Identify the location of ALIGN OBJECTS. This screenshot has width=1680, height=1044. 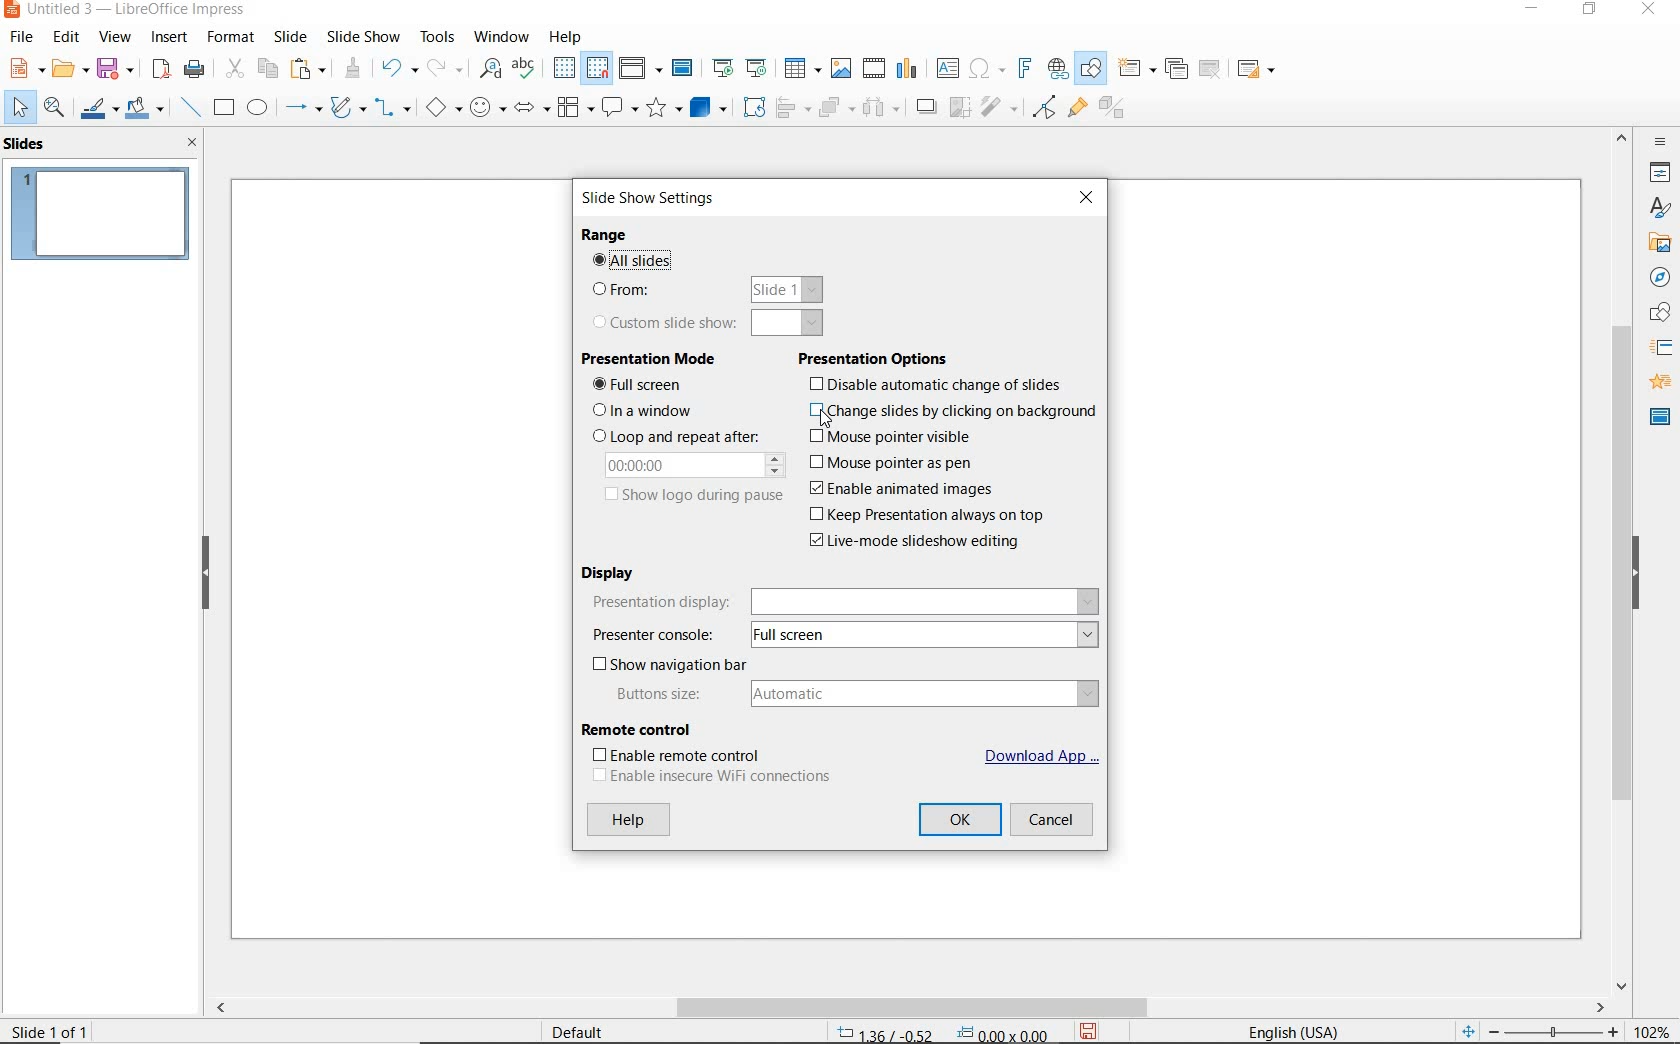
(788, 108).